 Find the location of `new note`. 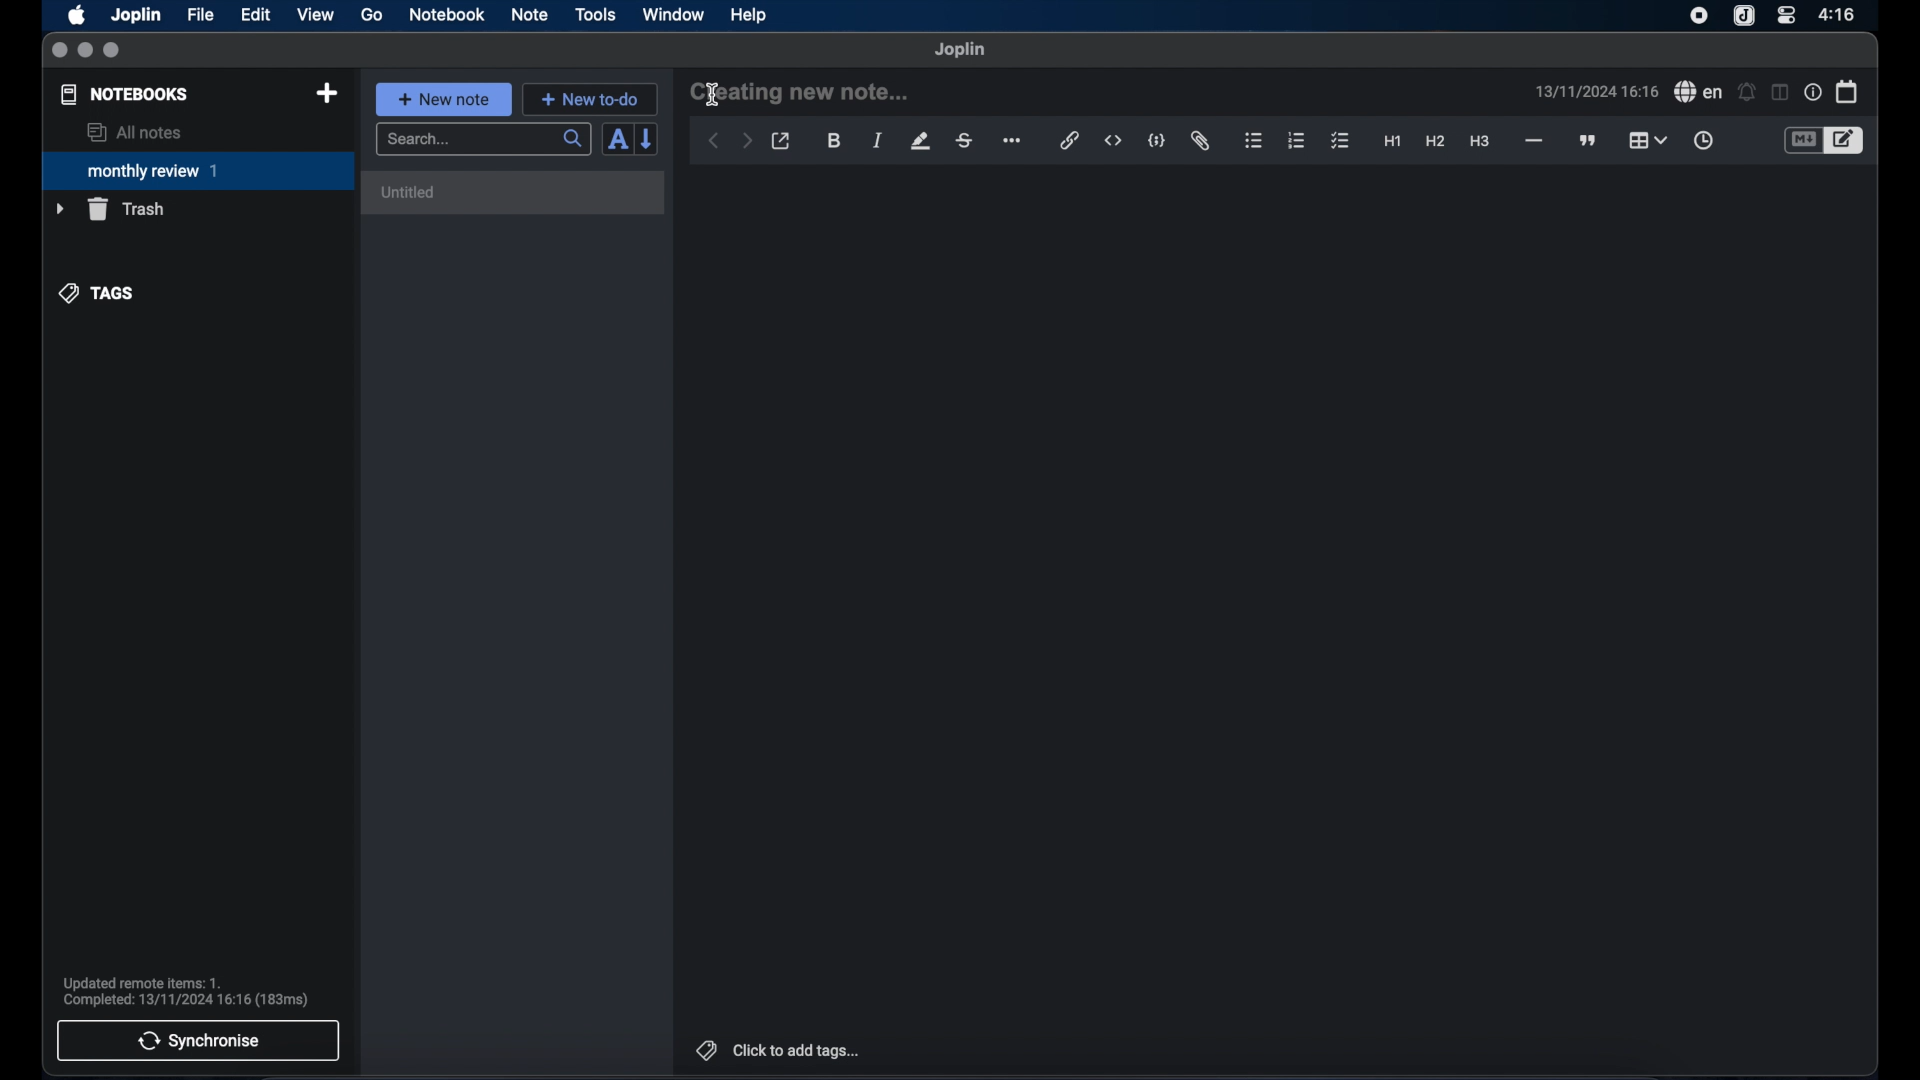

new note is located at coordinates (443, 99).